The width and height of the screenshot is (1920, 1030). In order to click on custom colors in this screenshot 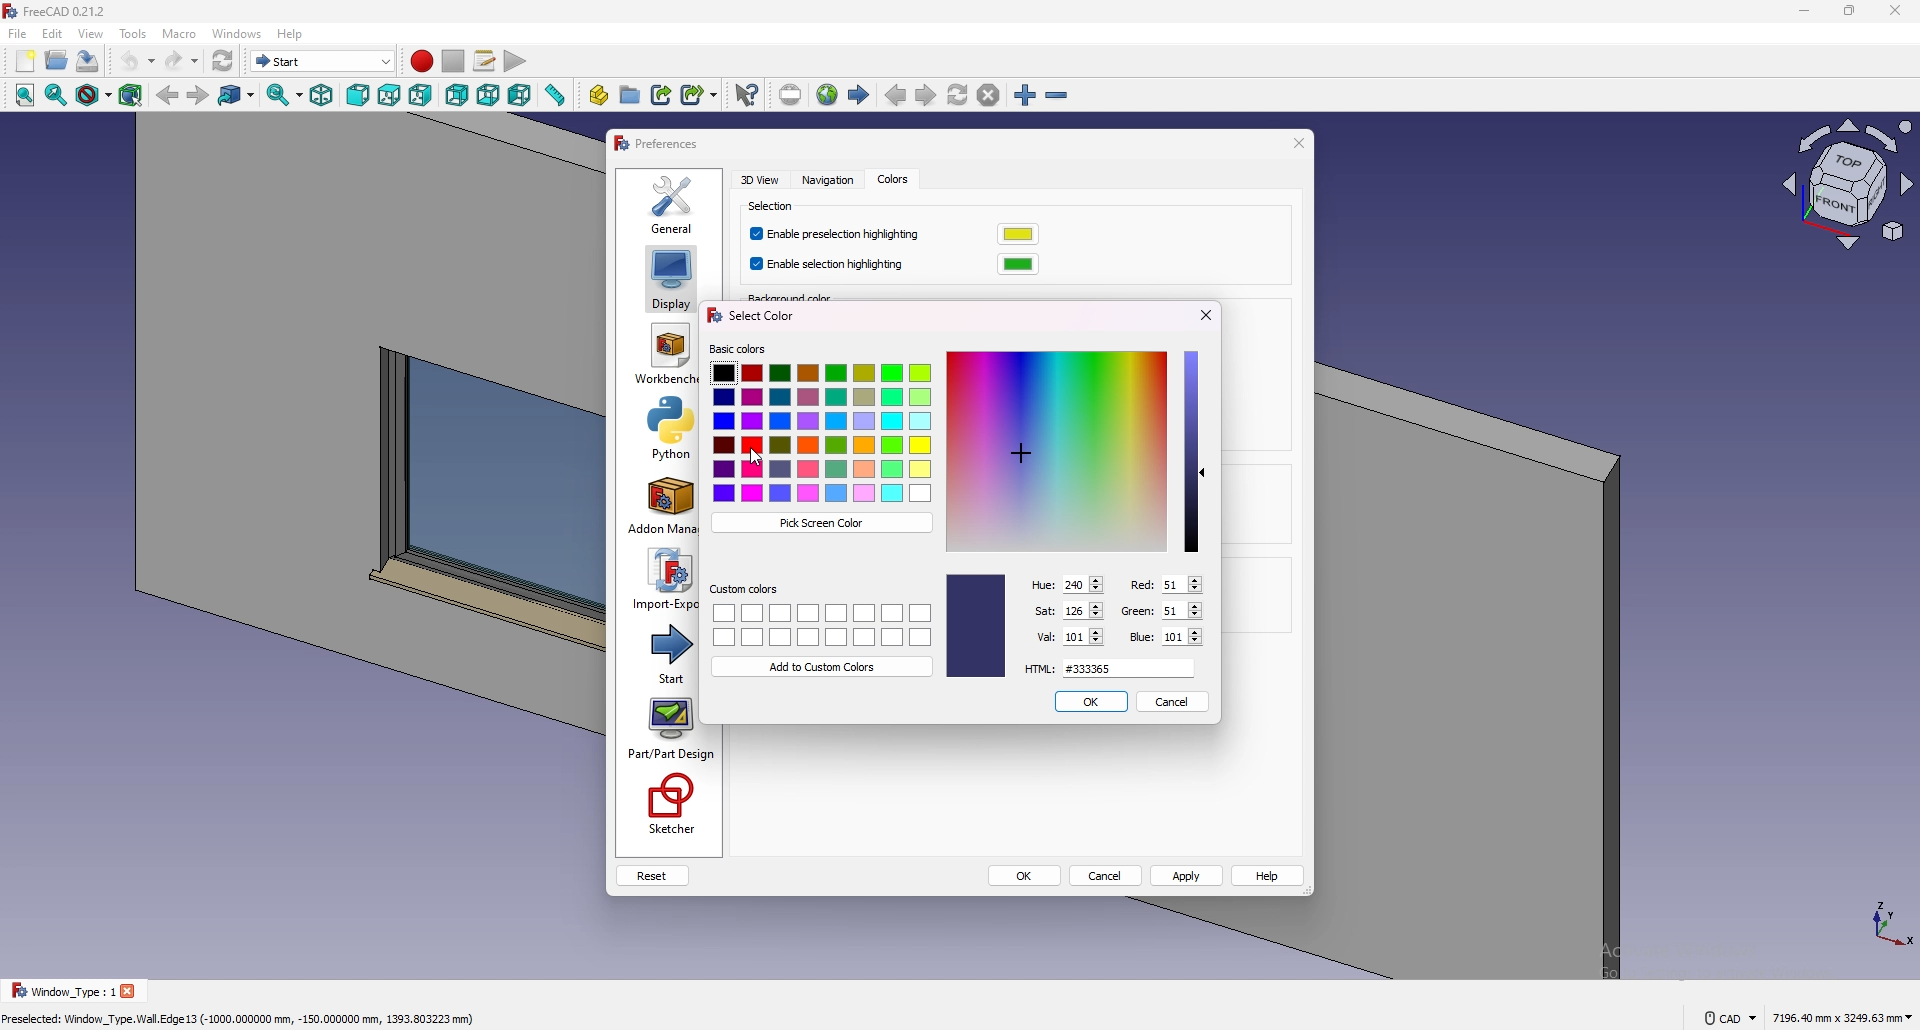, I will do `click(744, 589)`.